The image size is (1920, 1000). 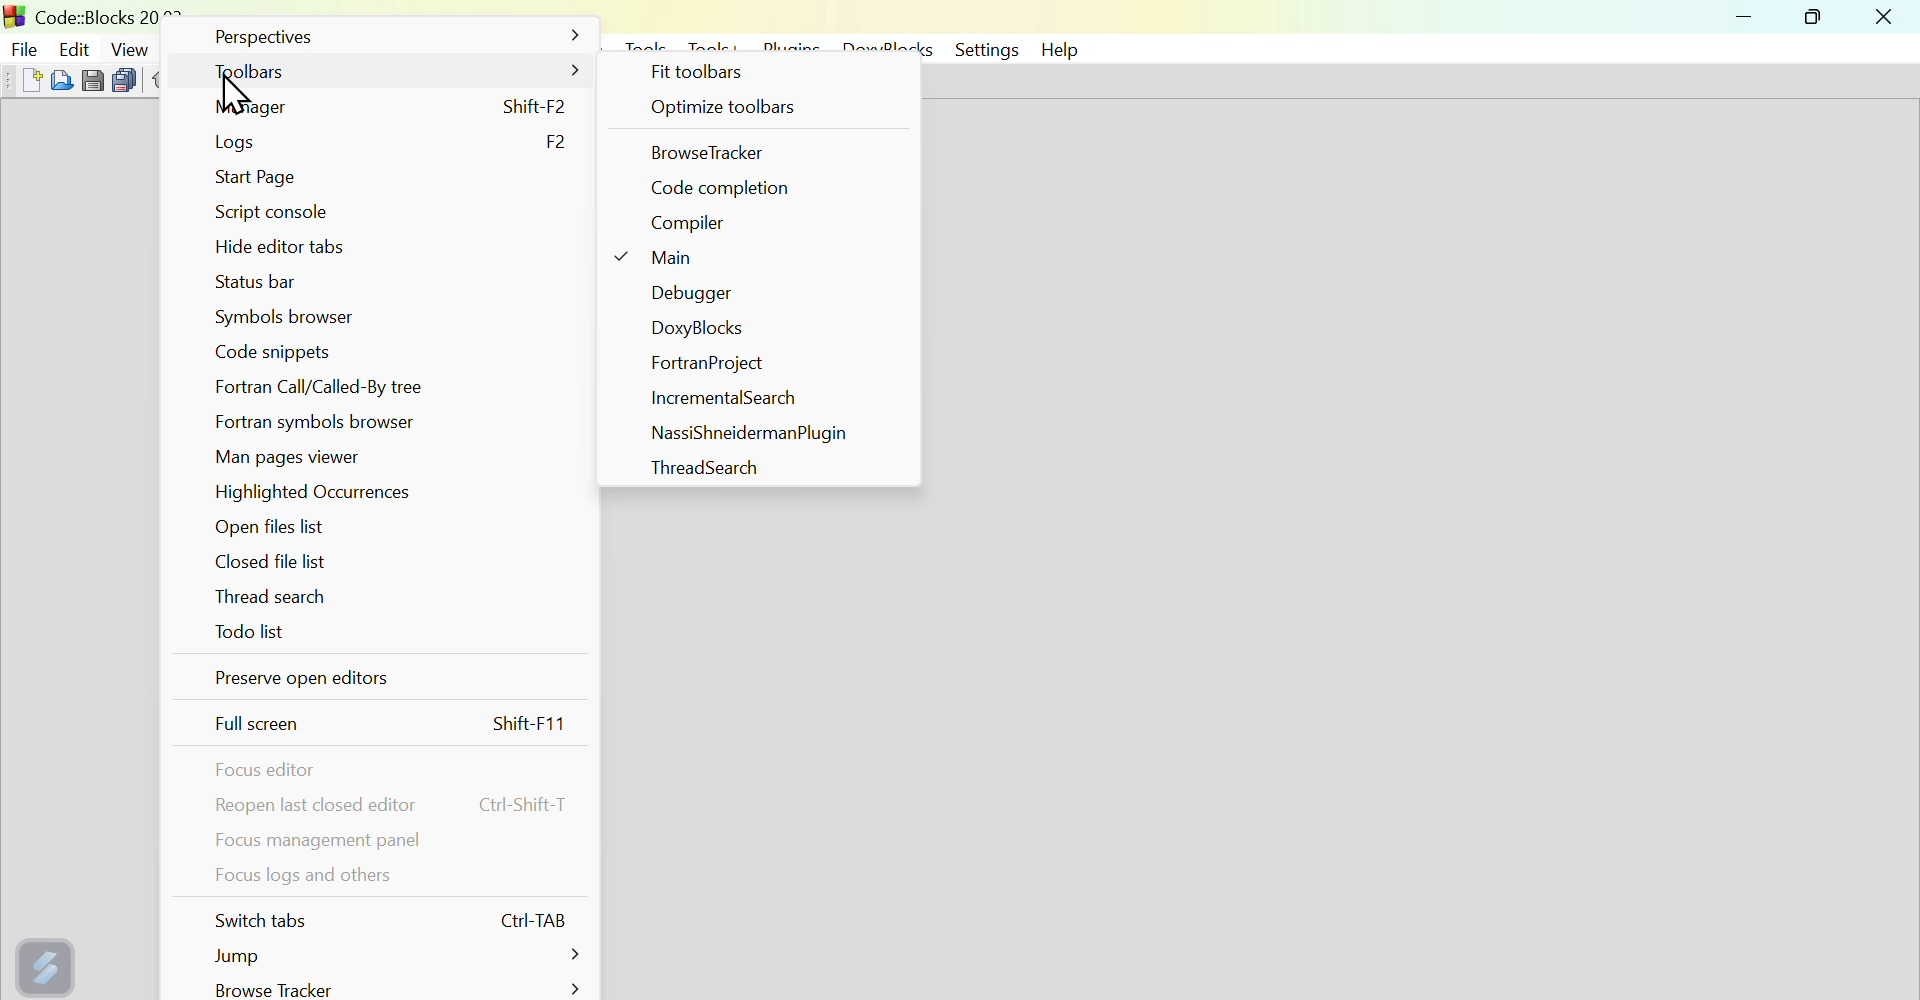 I want to click on To do list, so click(x=253, y=639).